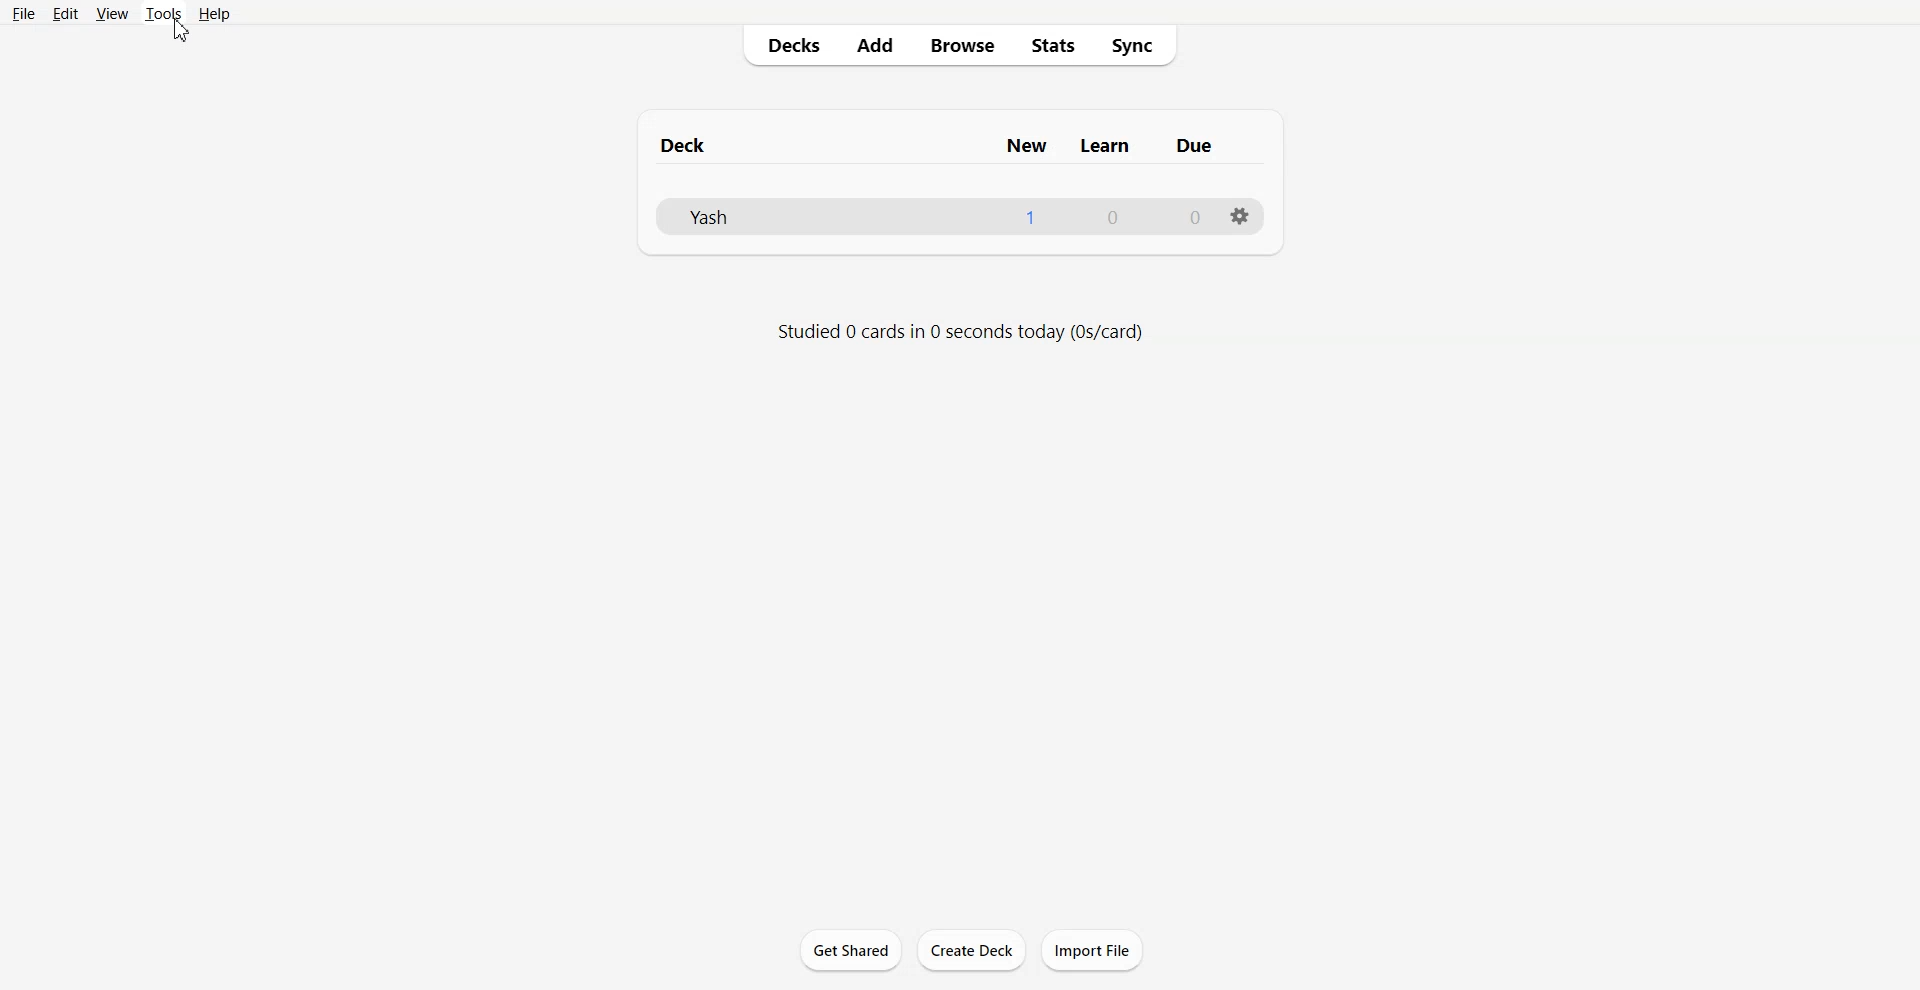 Image resolution: width=1920 pixels, height=990 pixels. Describe the element at coordinates (163, 14) in the screenshot. I see `Tools` at that location.